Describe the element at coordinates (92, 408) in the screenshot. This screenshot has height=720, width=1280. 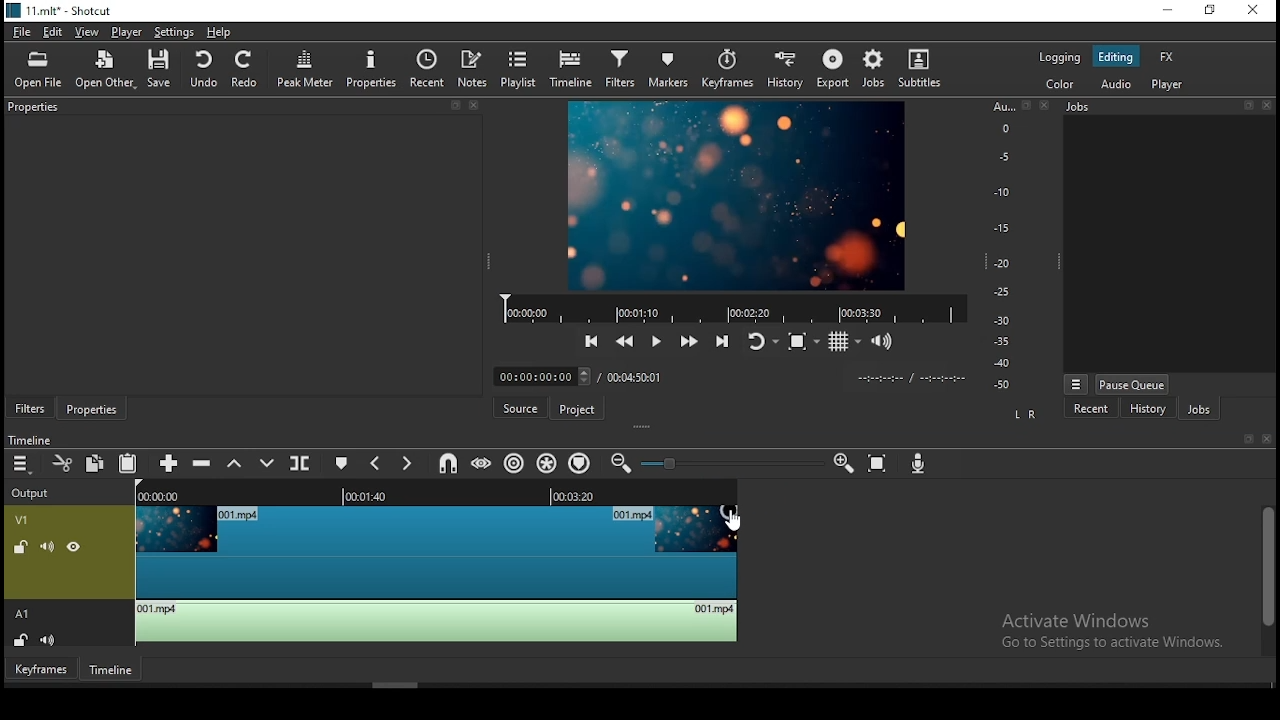
I see `properties` at that location.